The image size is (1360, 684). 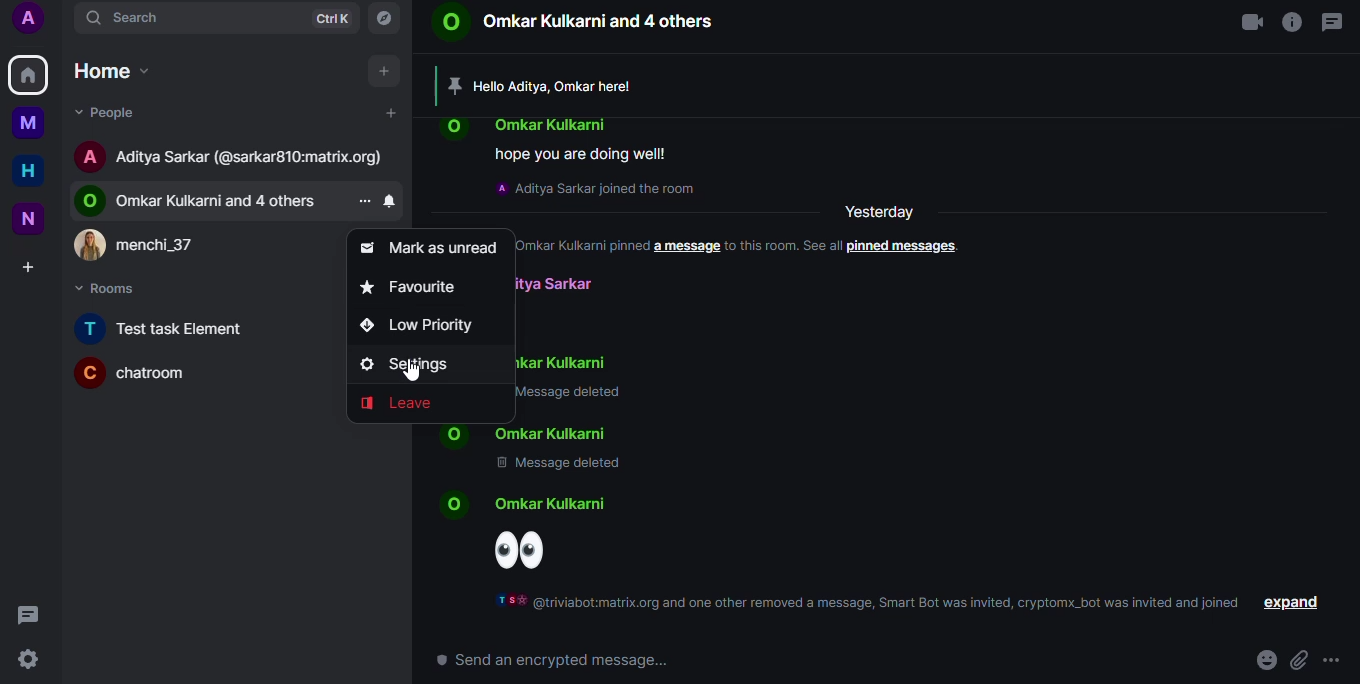 I want to click on to this room. See all, so click(x=783, y=245).